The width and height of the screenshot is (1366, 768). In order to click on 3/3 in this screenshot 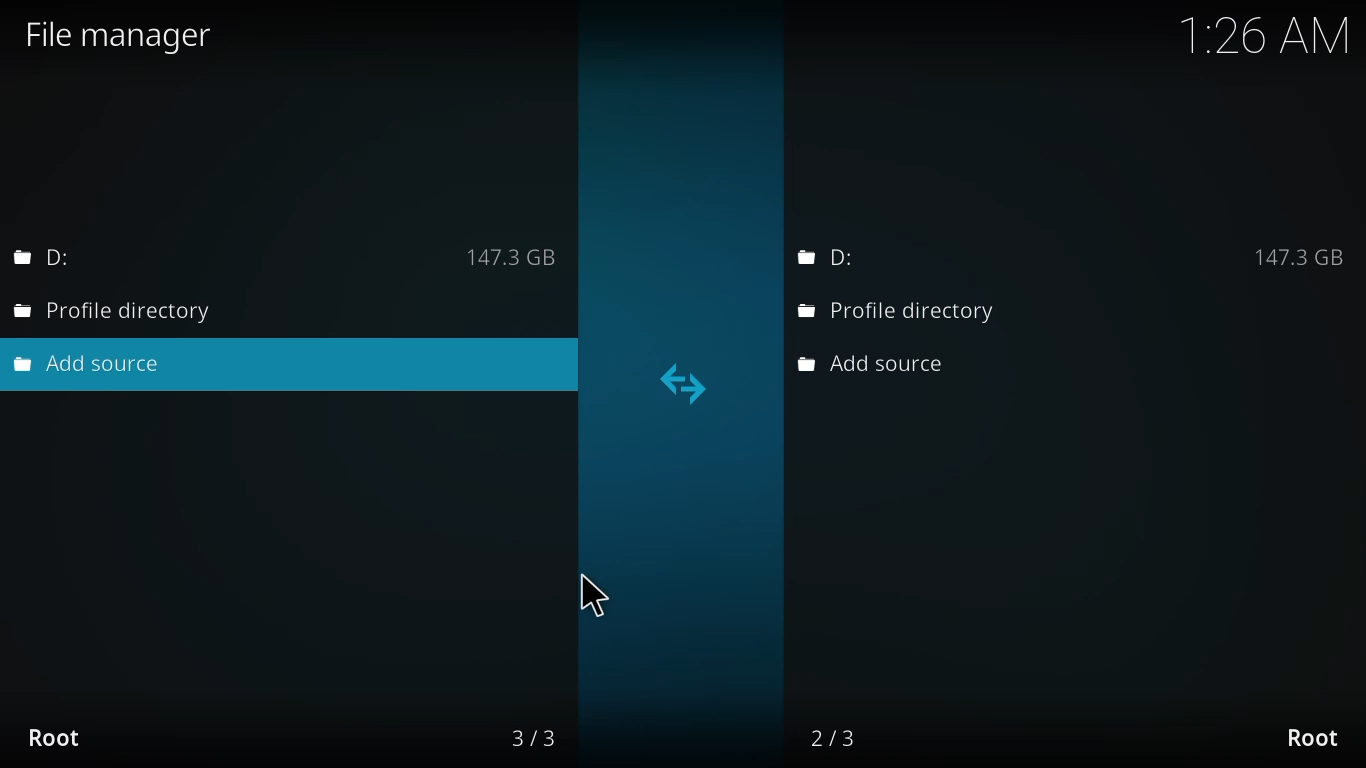, I will do `click(513, 738)`.